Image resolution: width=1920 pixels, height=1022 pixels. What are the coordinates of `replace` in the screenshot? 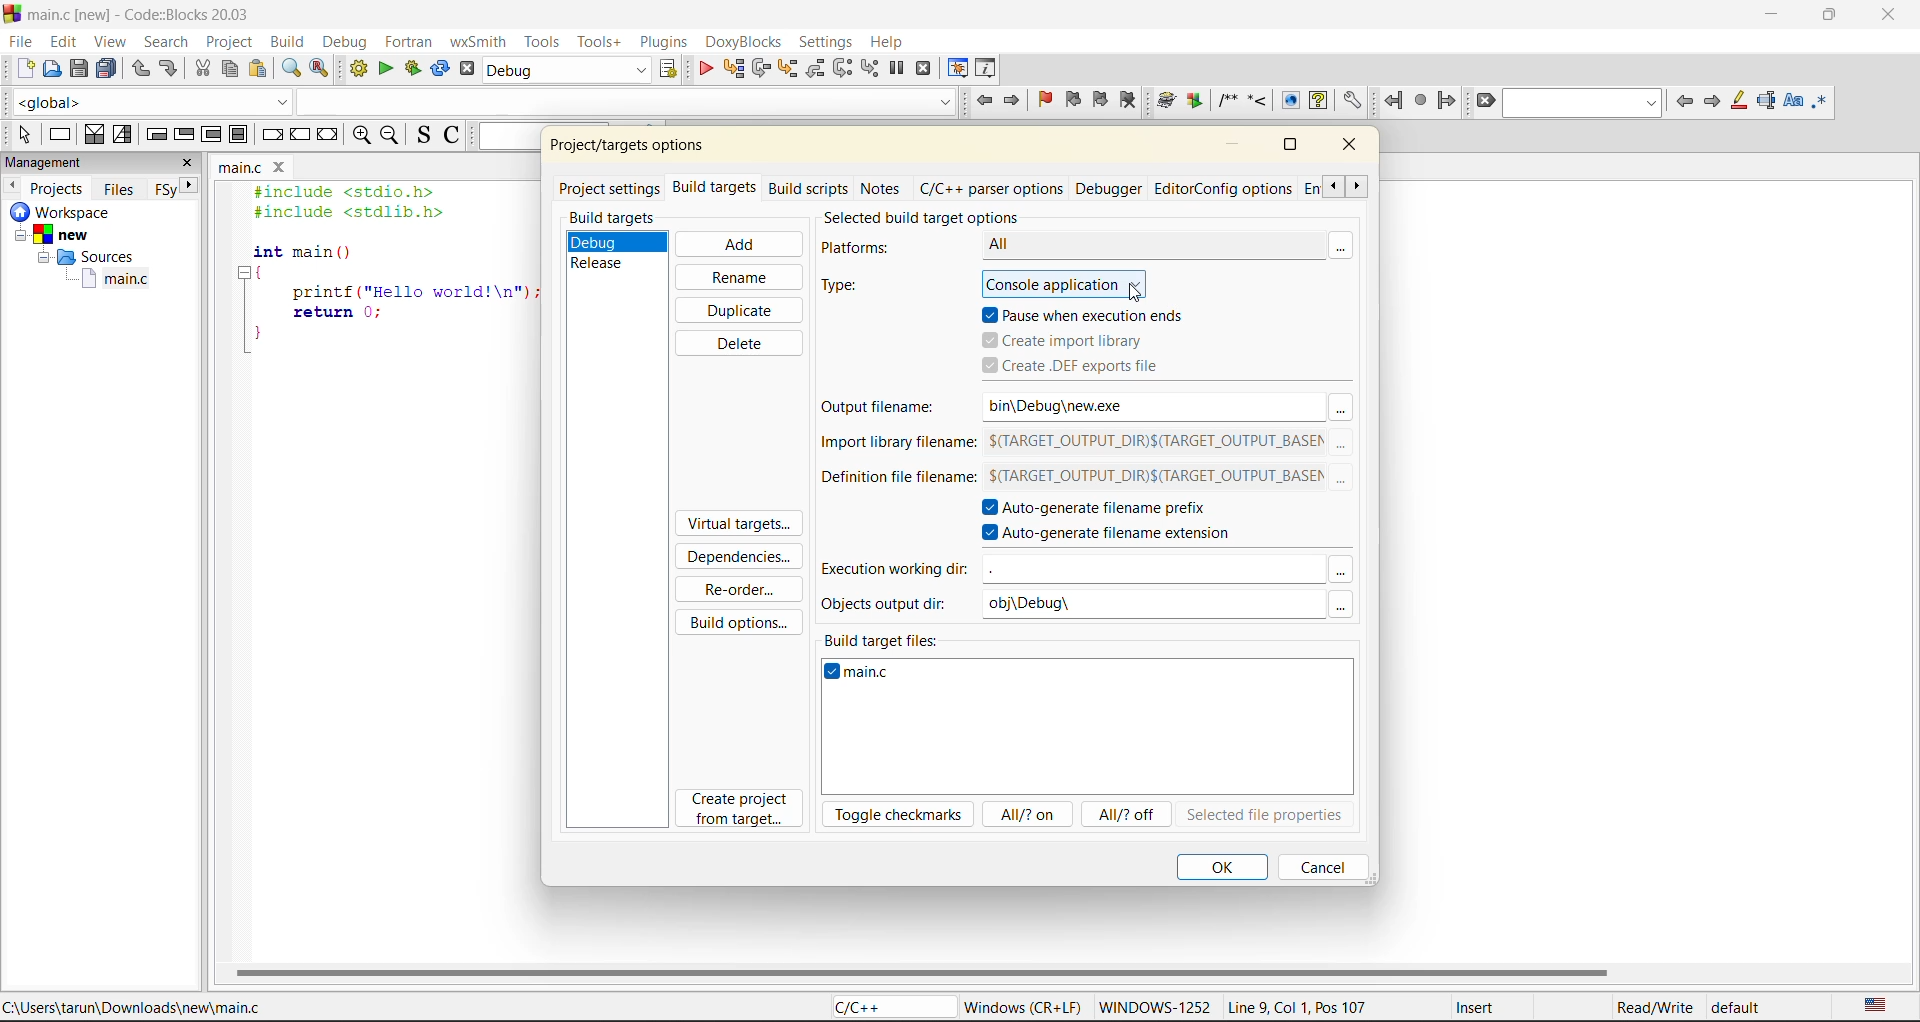 It's located at (322, 69).